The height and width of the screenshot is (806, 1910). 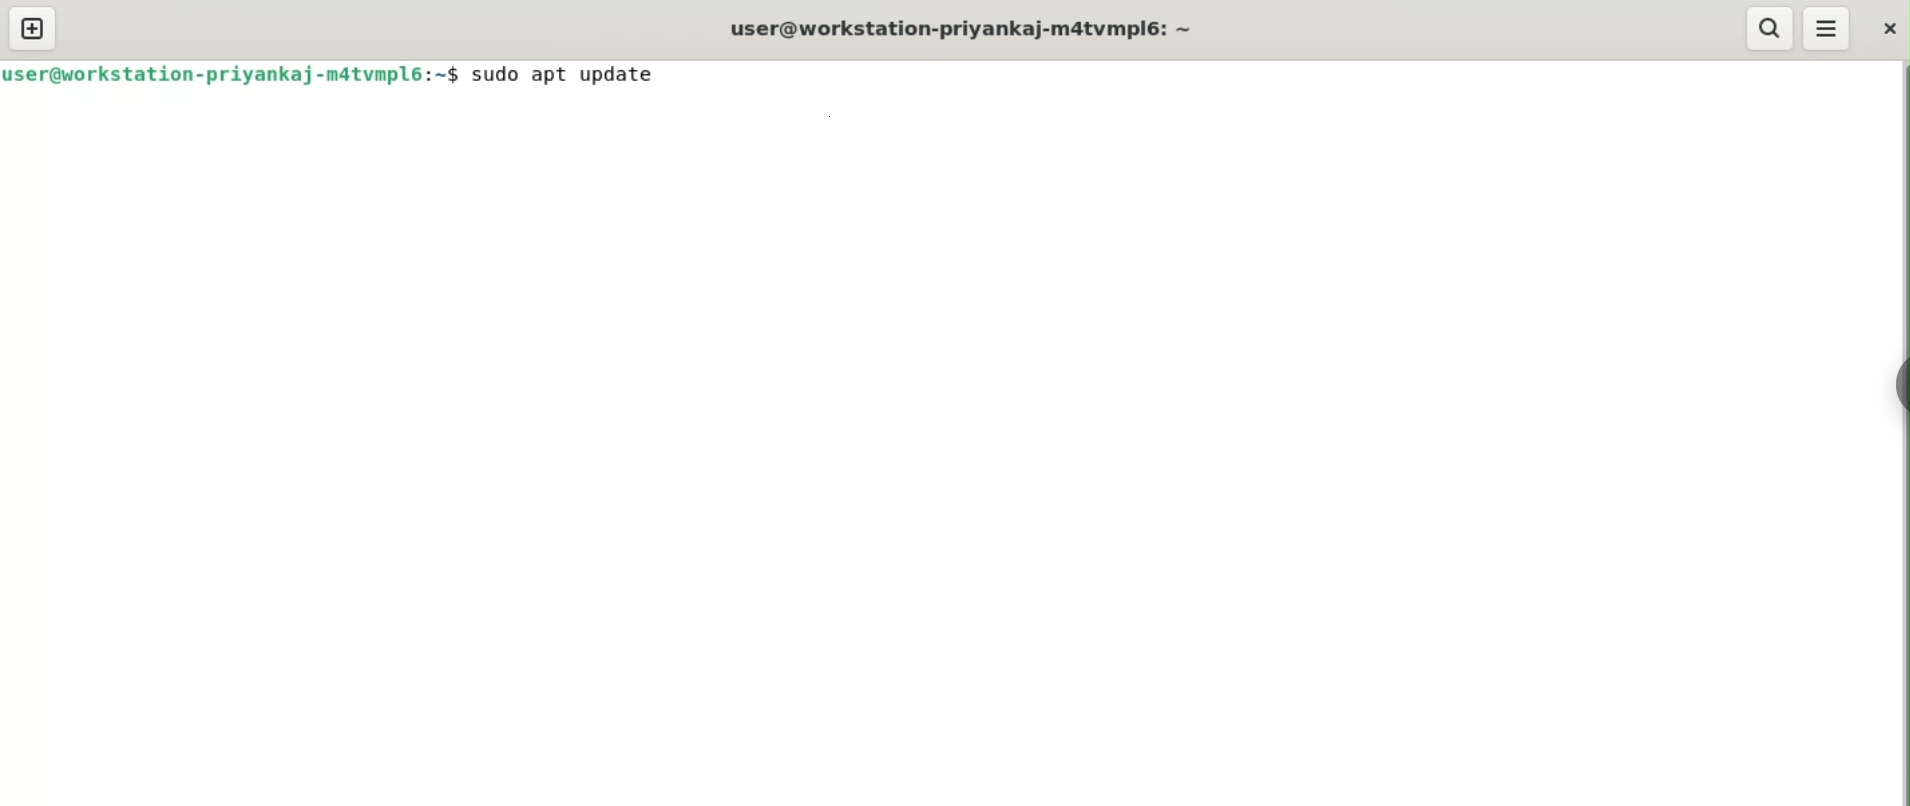 What do you see at coordinates (1766, 28) in the screenshot?
I see `search` at bounding box center [1766, 28].